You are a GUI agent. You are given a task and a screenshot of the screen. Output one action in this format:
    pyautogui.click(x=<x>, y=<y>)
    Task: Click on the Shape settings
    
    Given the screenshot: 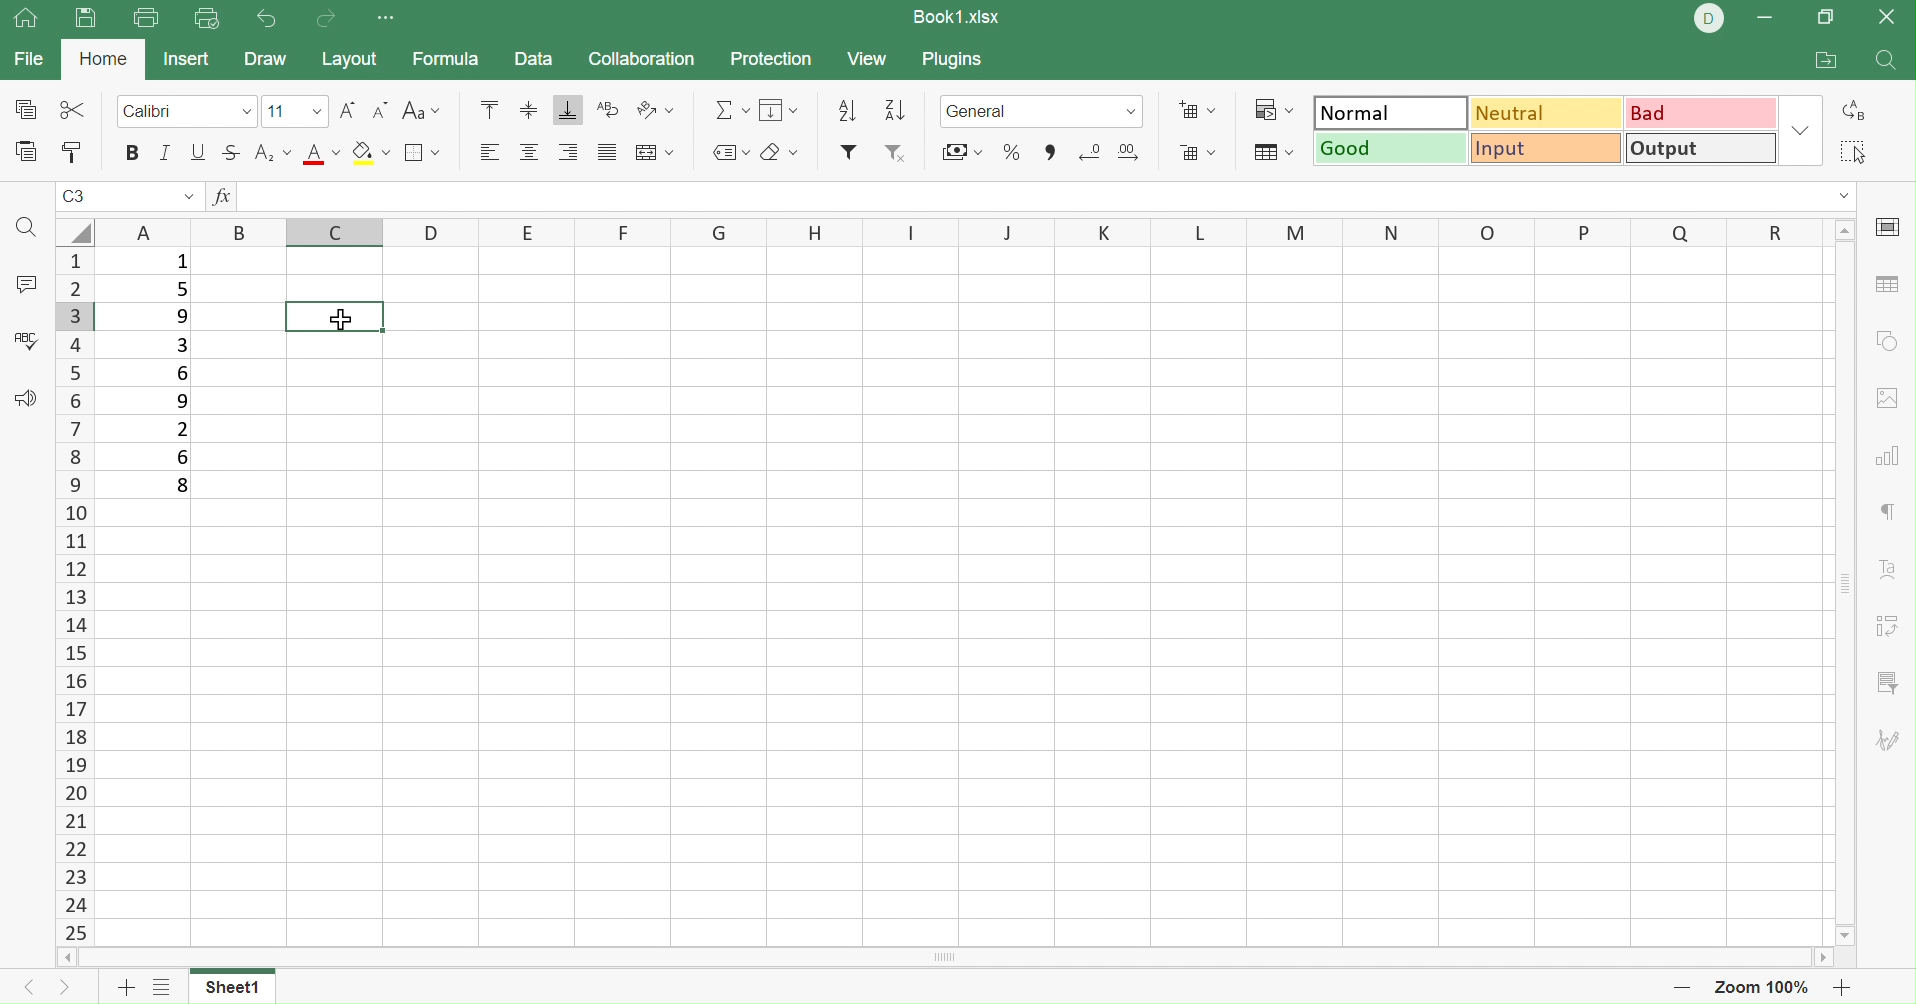 What is the action you would take?
    pyautogui.click(x=1889, y=343)
    